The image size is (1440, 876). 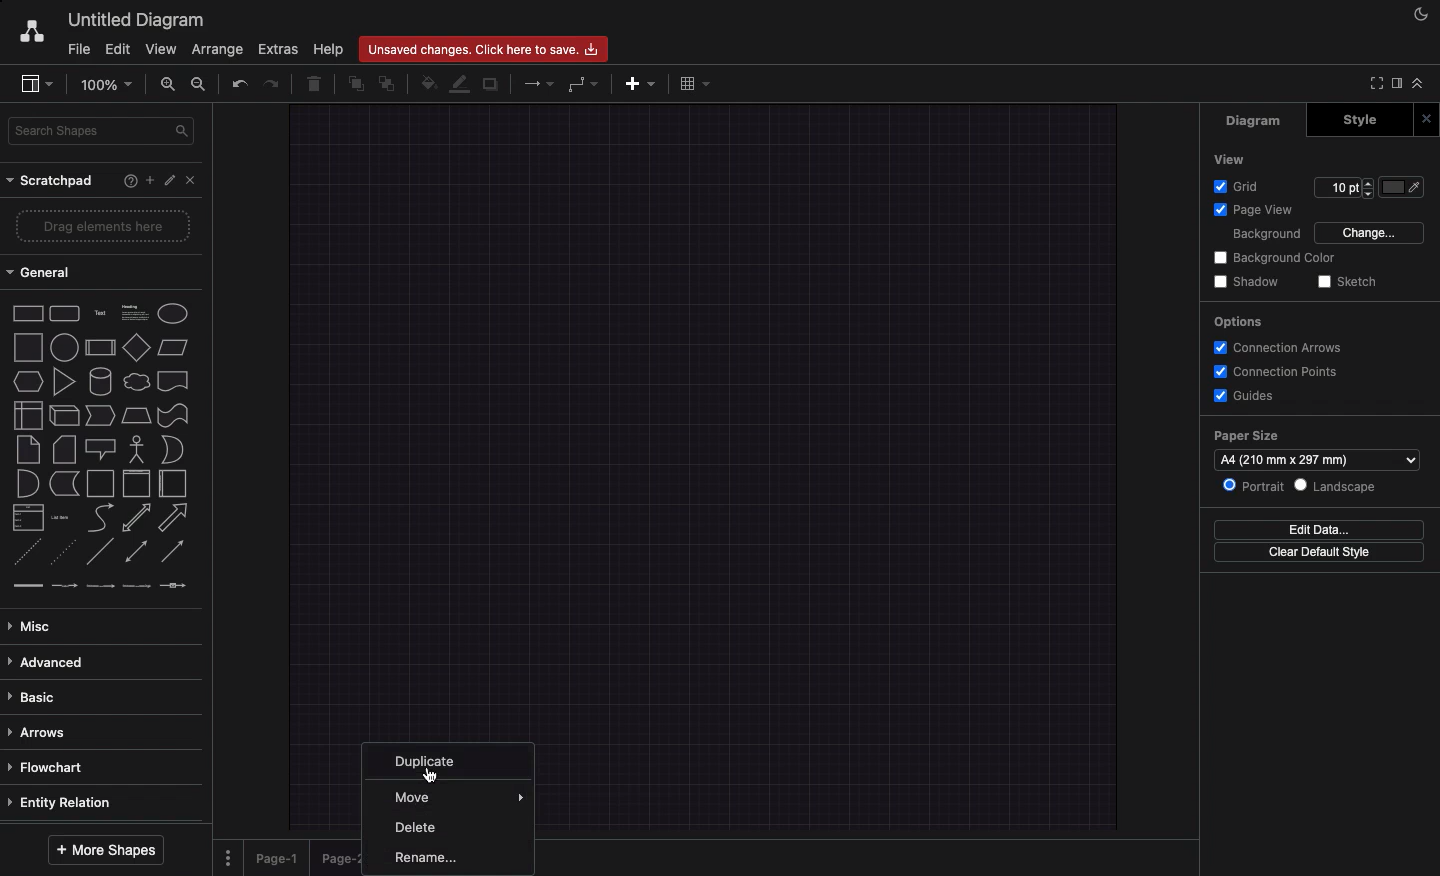 What do you see at coordinates (490, 86) in the screenshot?
I see `Duplicate ` at bounding box center [490, 86].